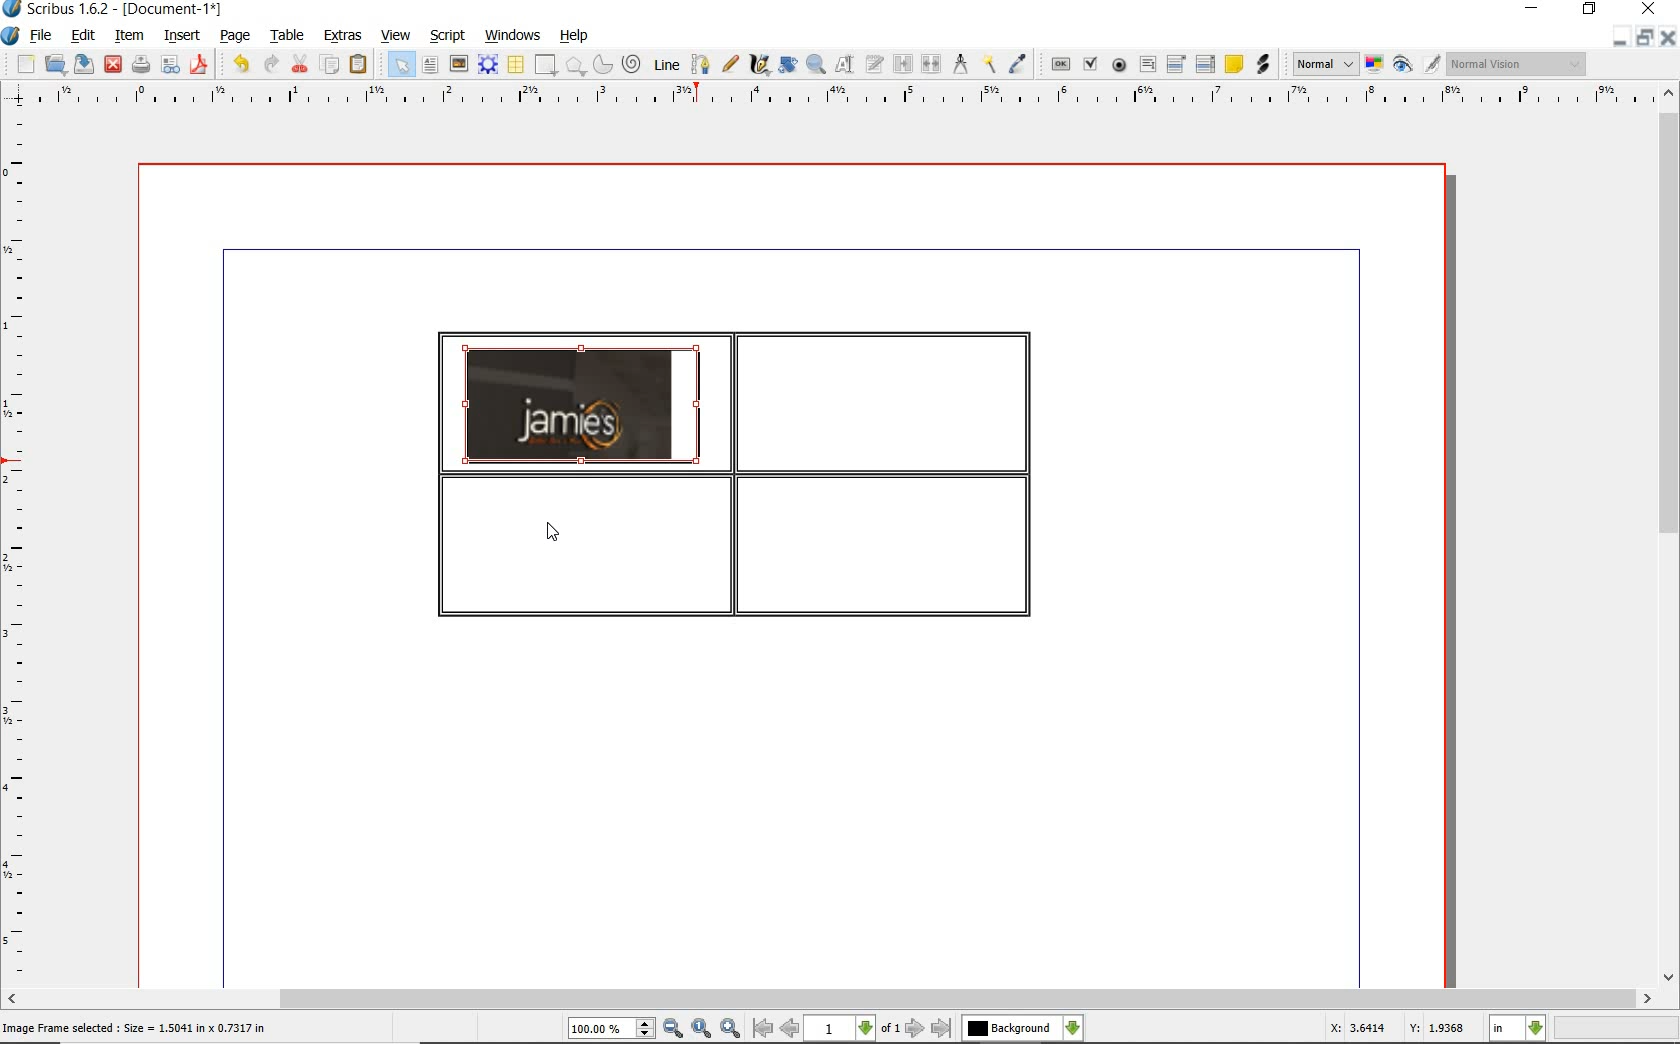  What do you see at coordinates (240, 64) in the screenshot?
I see `undo` at bounding box center [240, 64].